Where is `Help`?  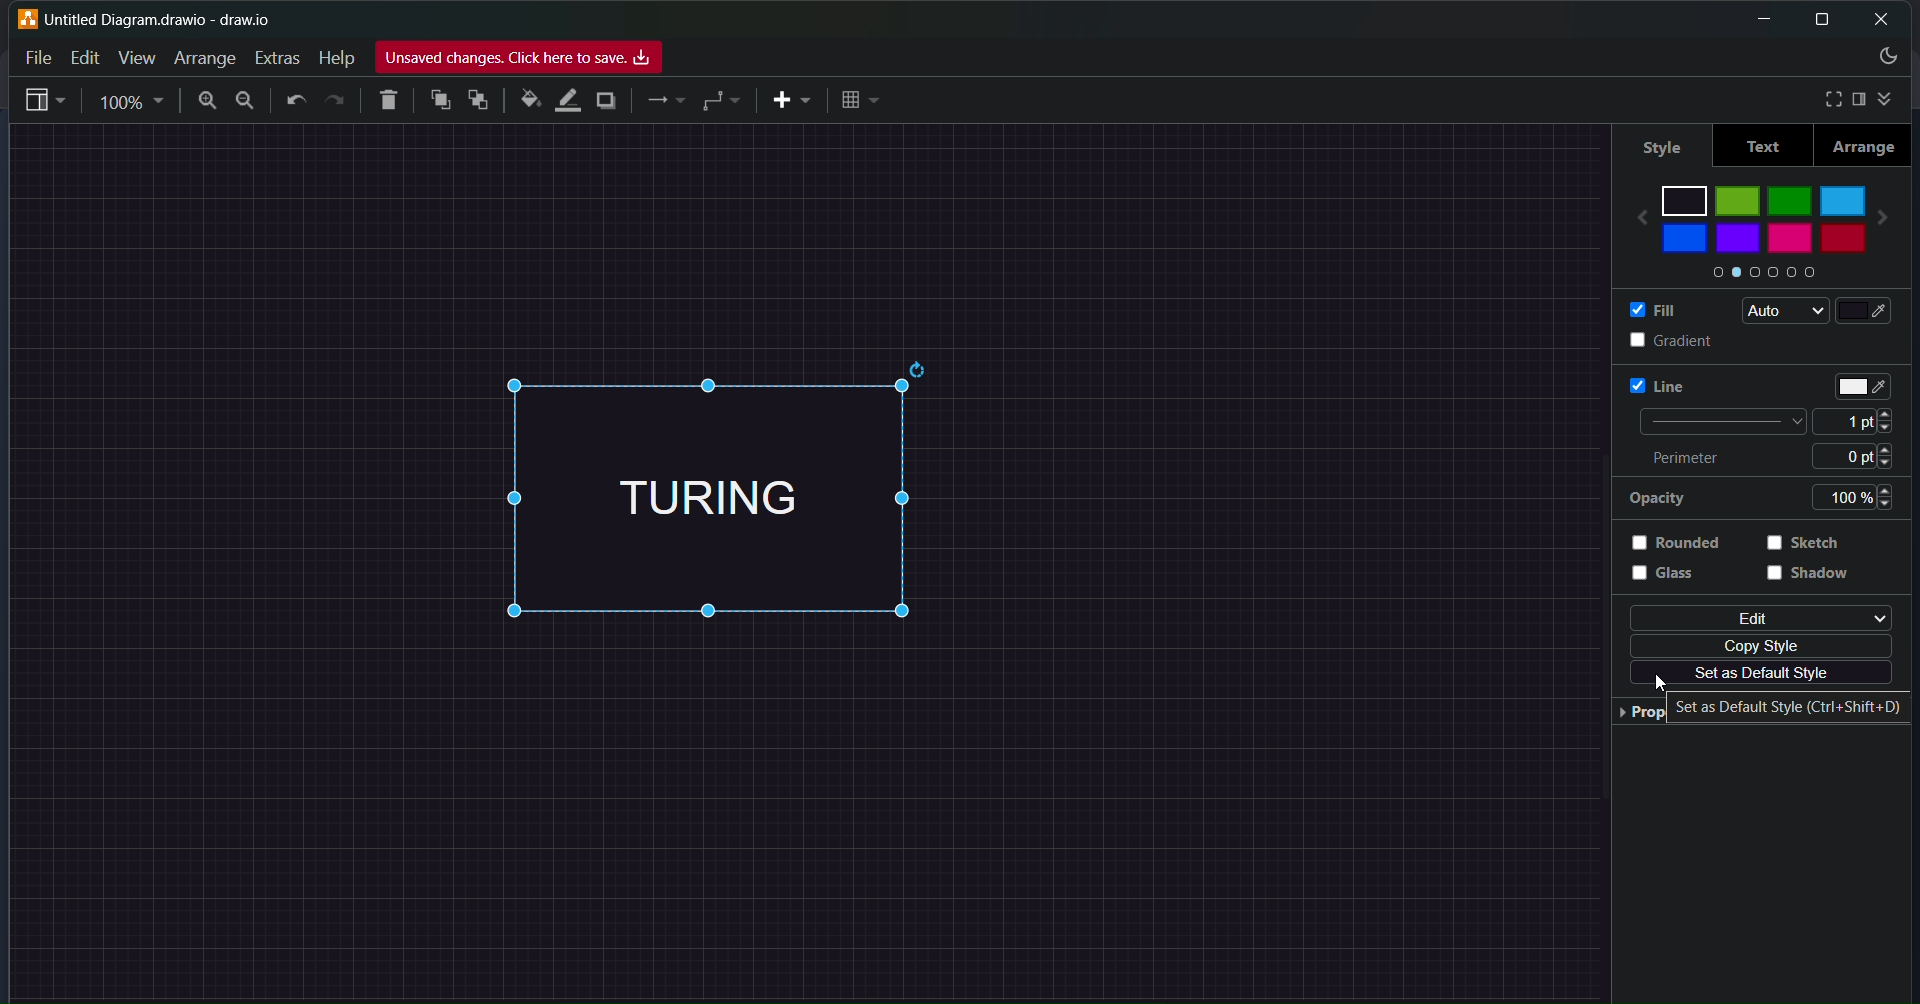 Help is located at coordinates (335, 58).